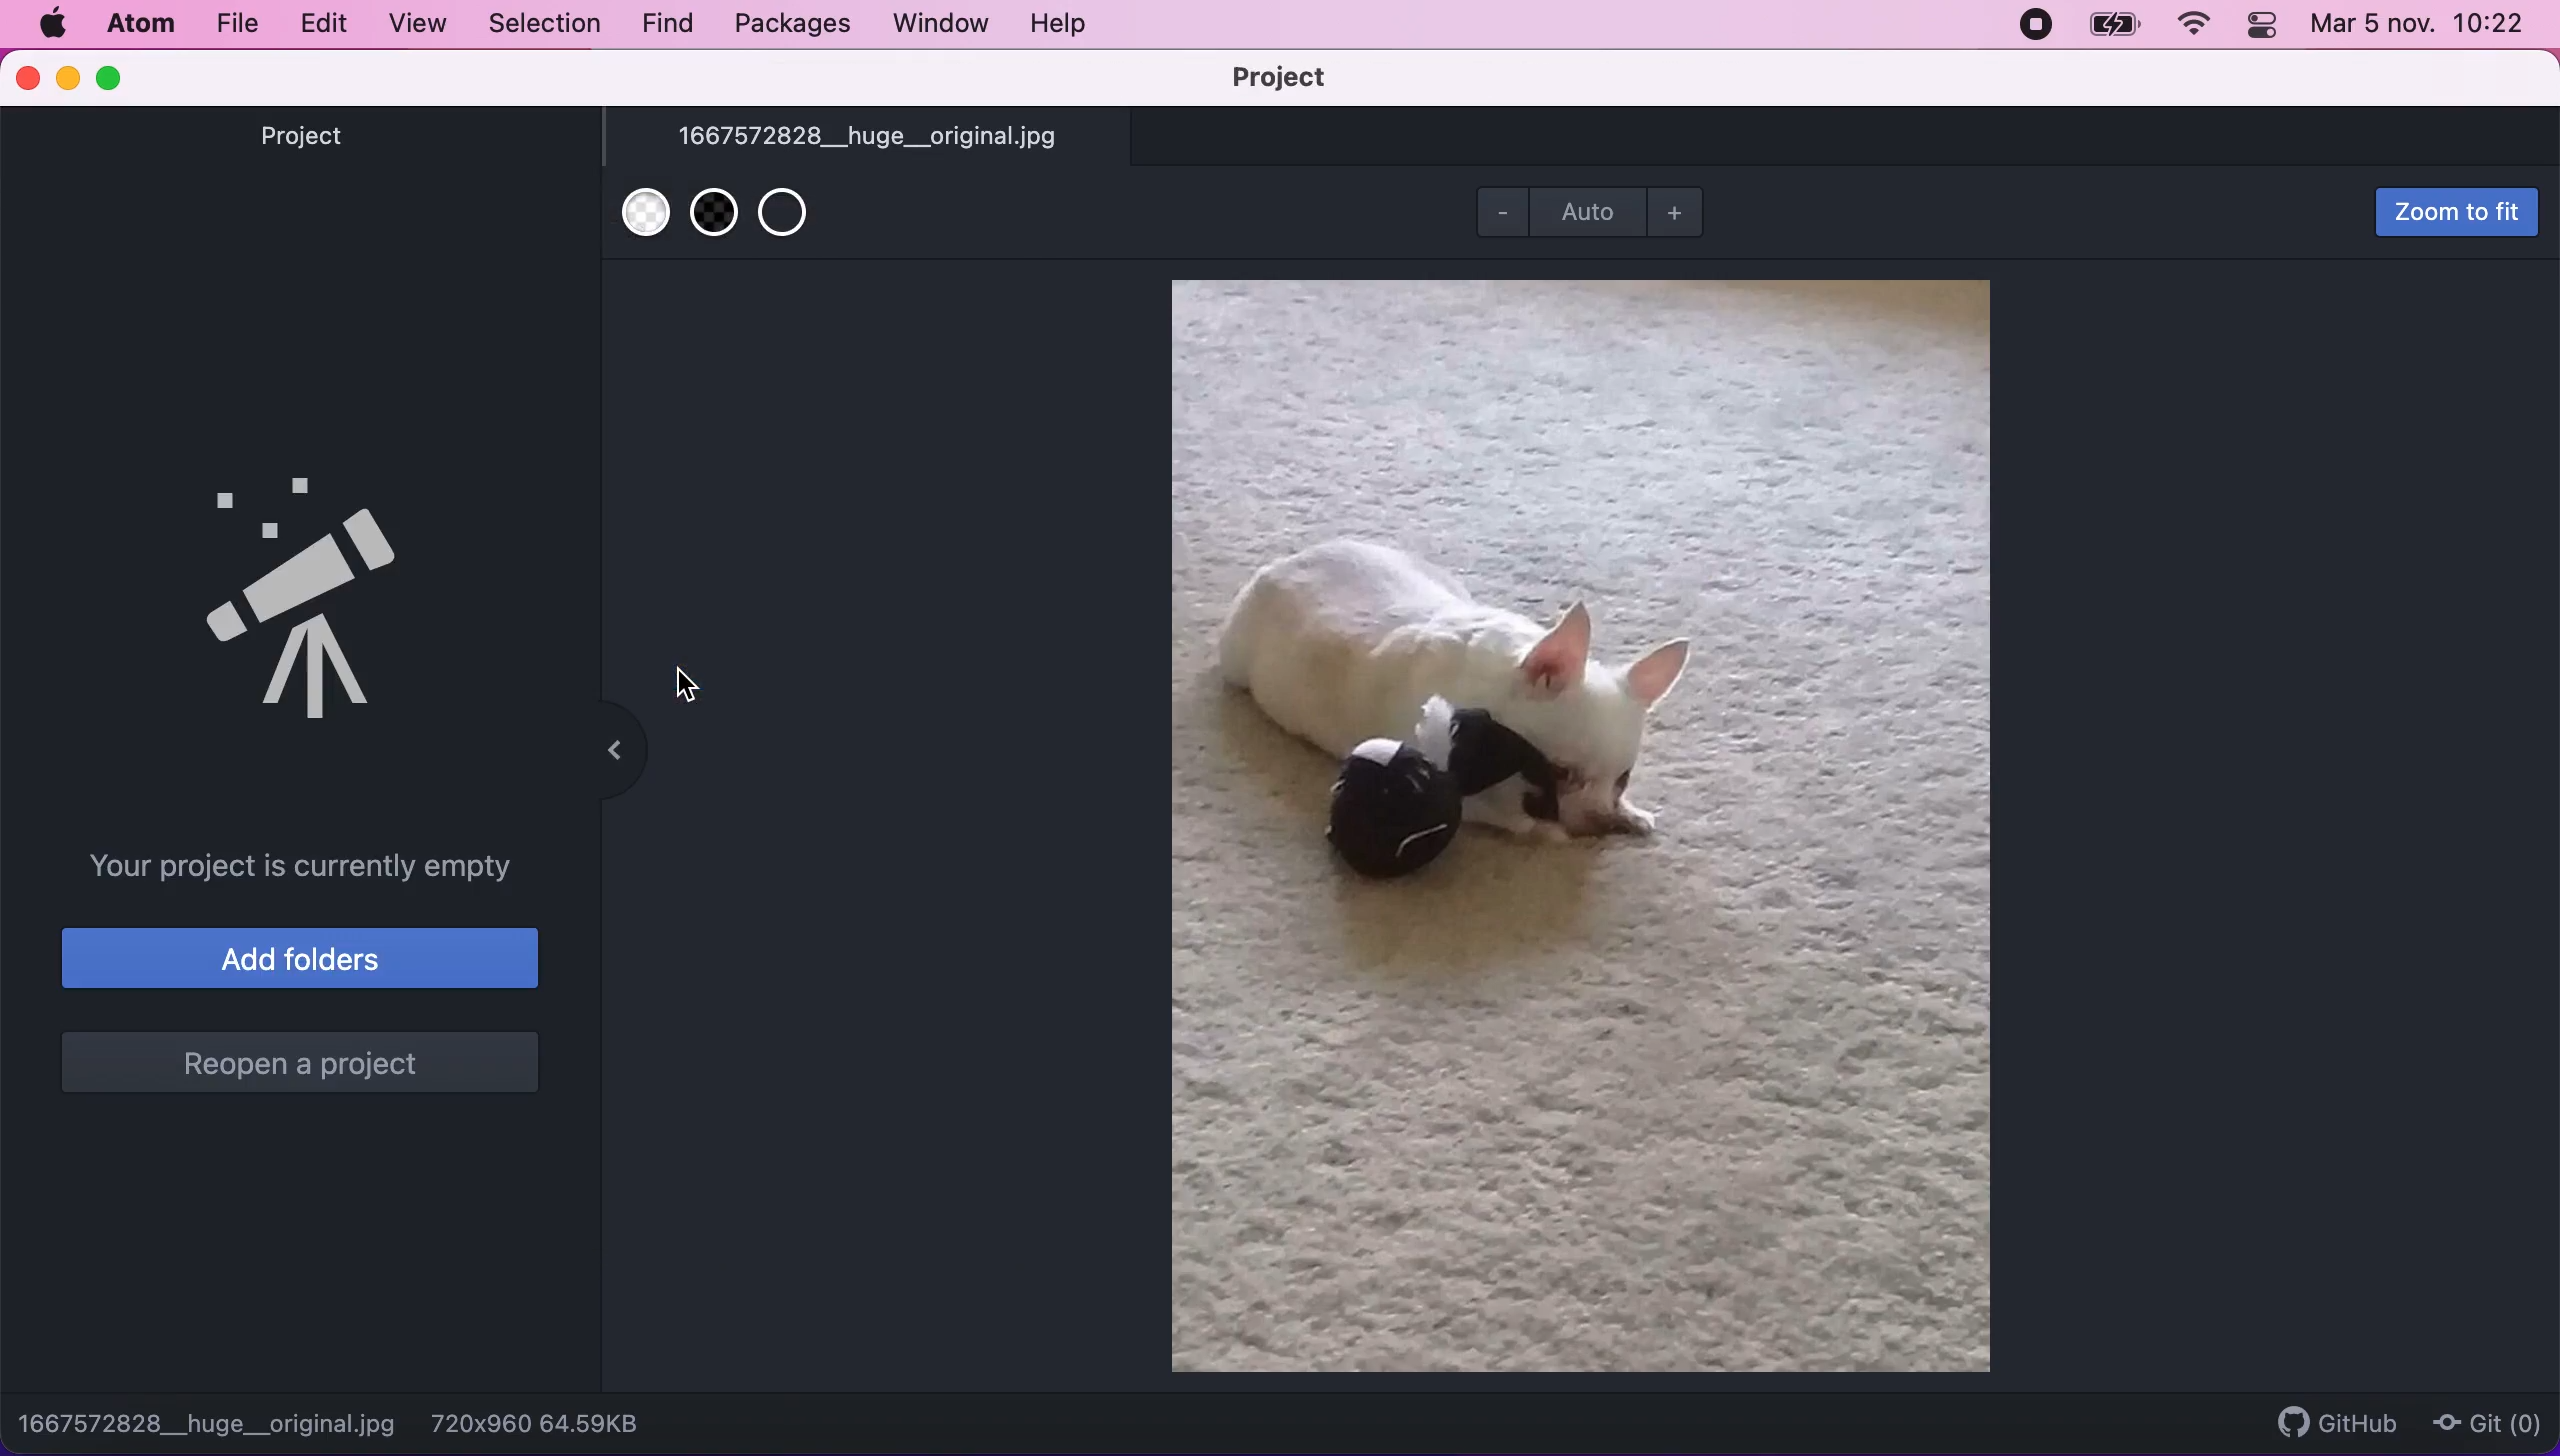 This screenshot has height=1456, width=2560. What do you see at coordinates (2259, 26) in the screenshot?
I see `panel control` at bounding box center [2259, 26].